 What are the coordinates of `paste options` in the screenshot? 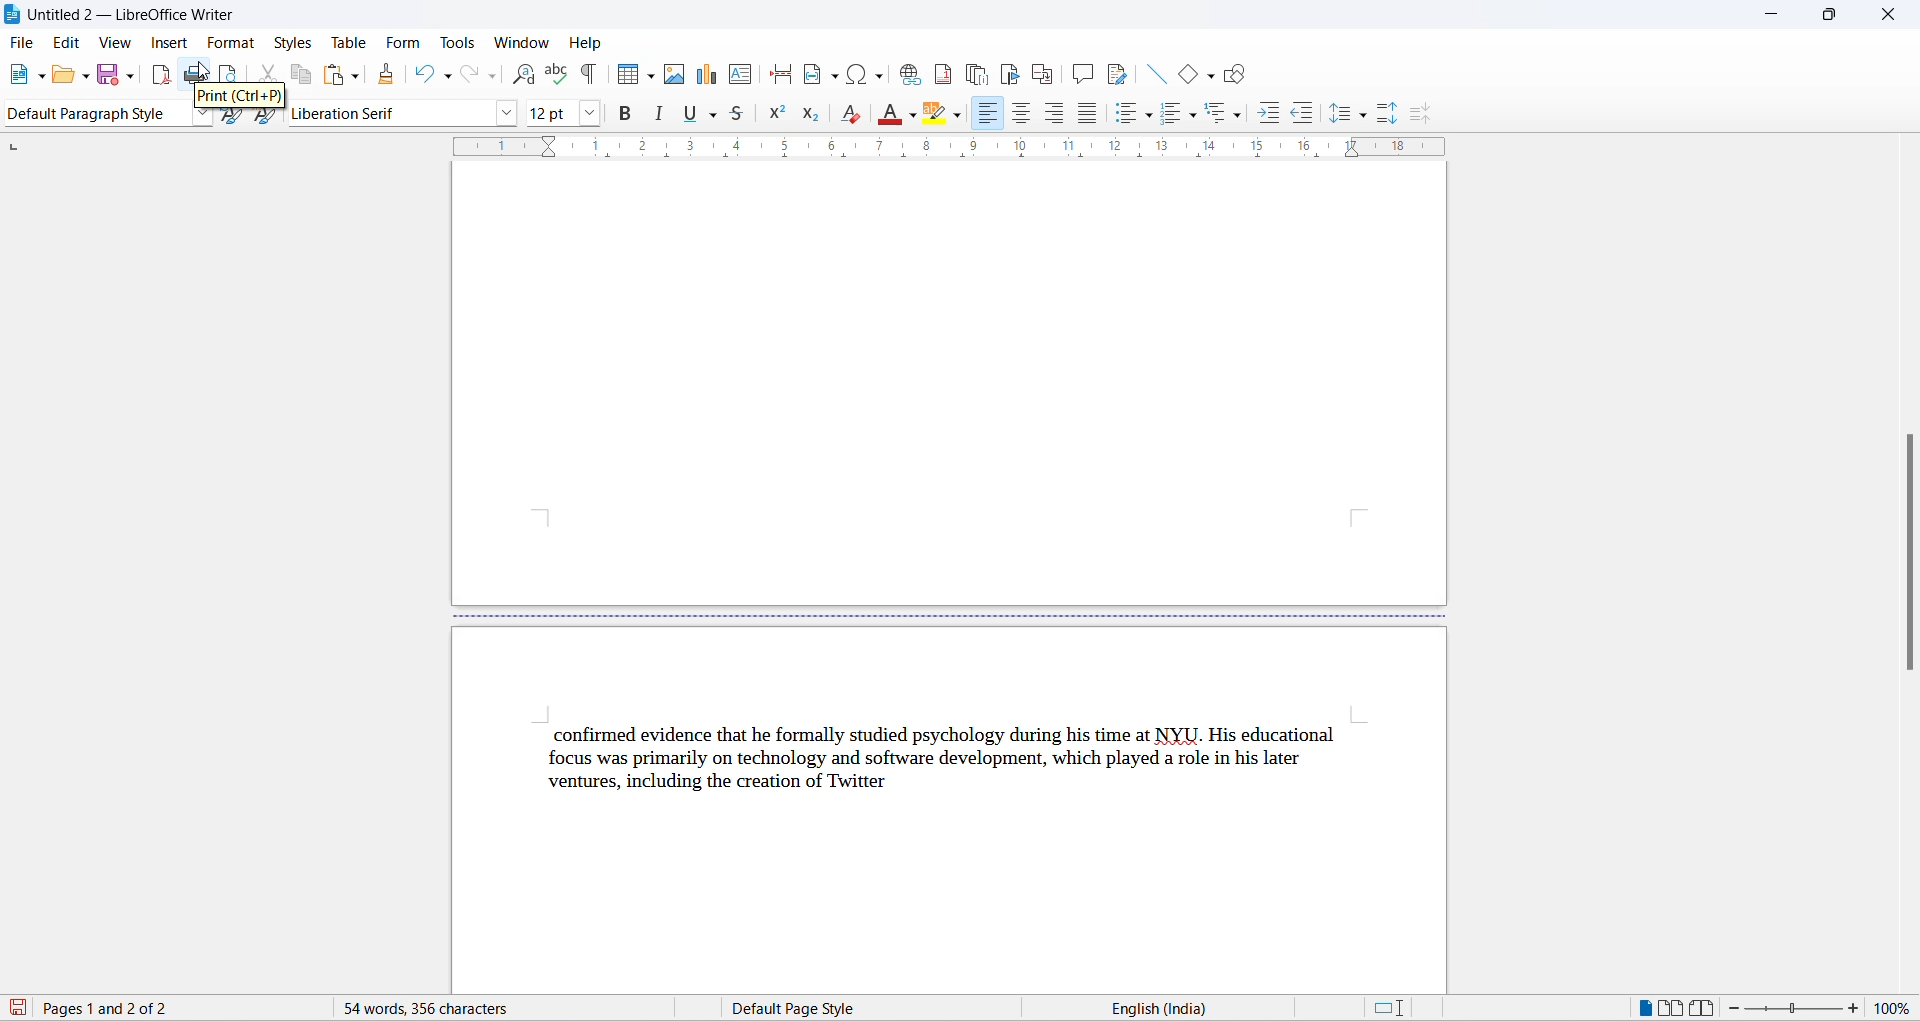 It's located at (354, 78).